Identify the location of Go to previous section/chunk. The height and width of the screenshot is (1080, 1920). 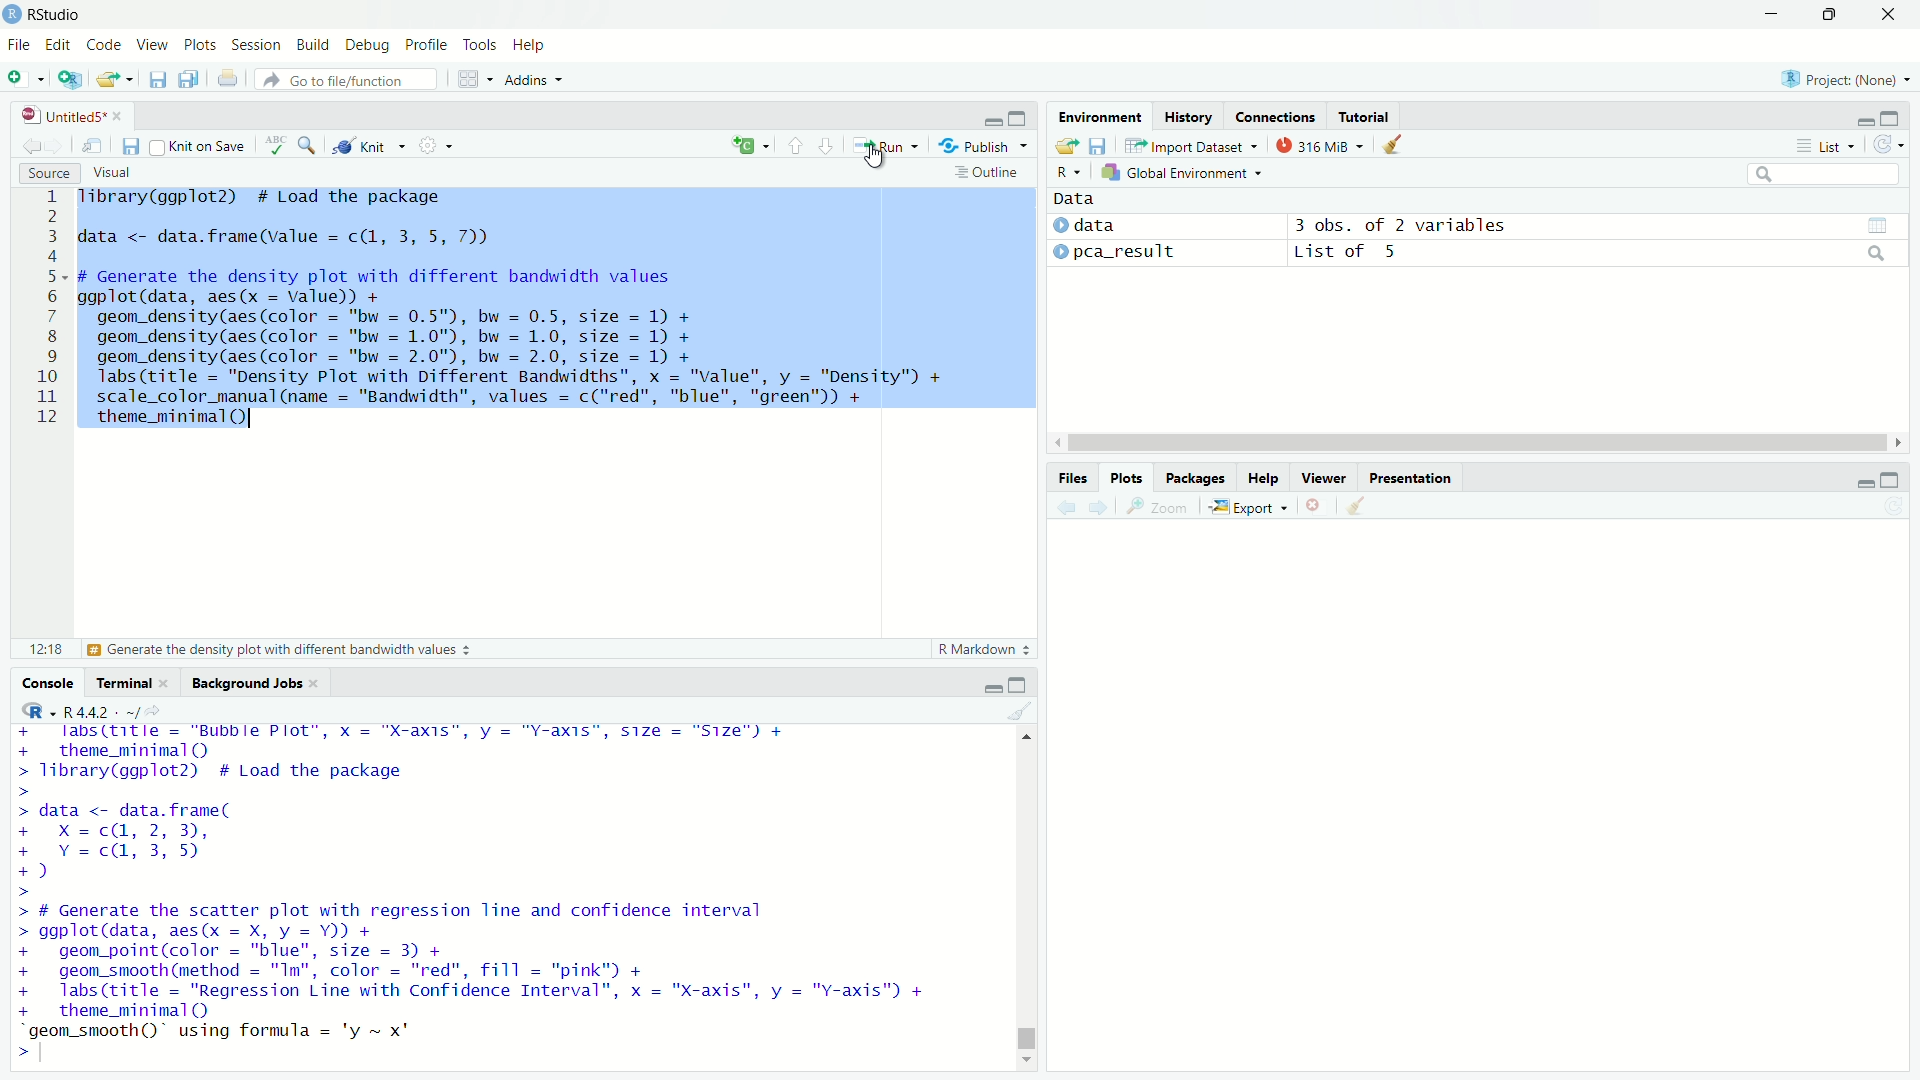
(794, 144).